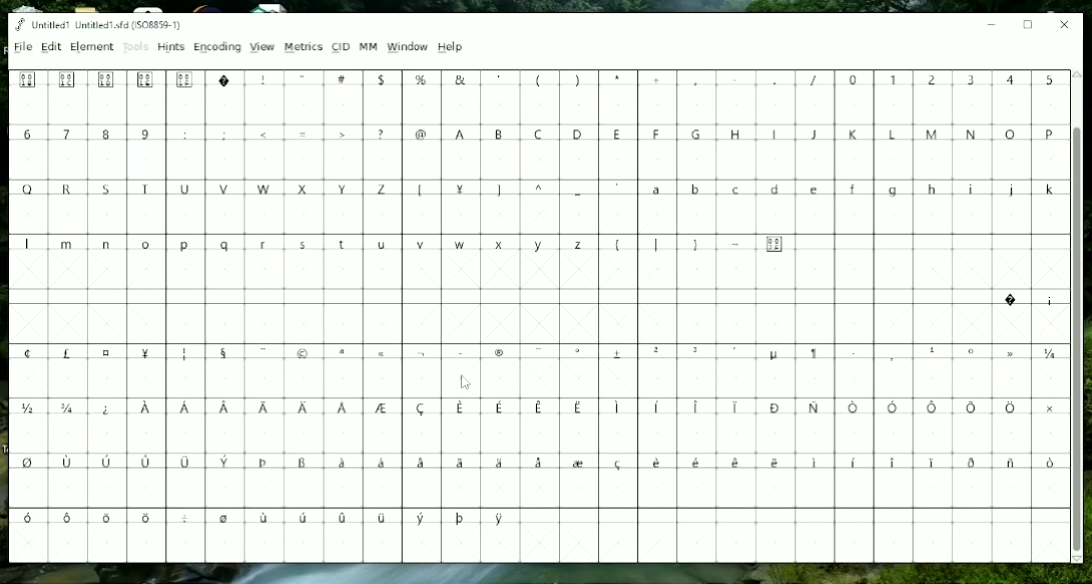 This screenshot has width=1092, height=584. Describe the element at coordinates (1027, 300) in the screenshot. I see `Symbols` at that location.